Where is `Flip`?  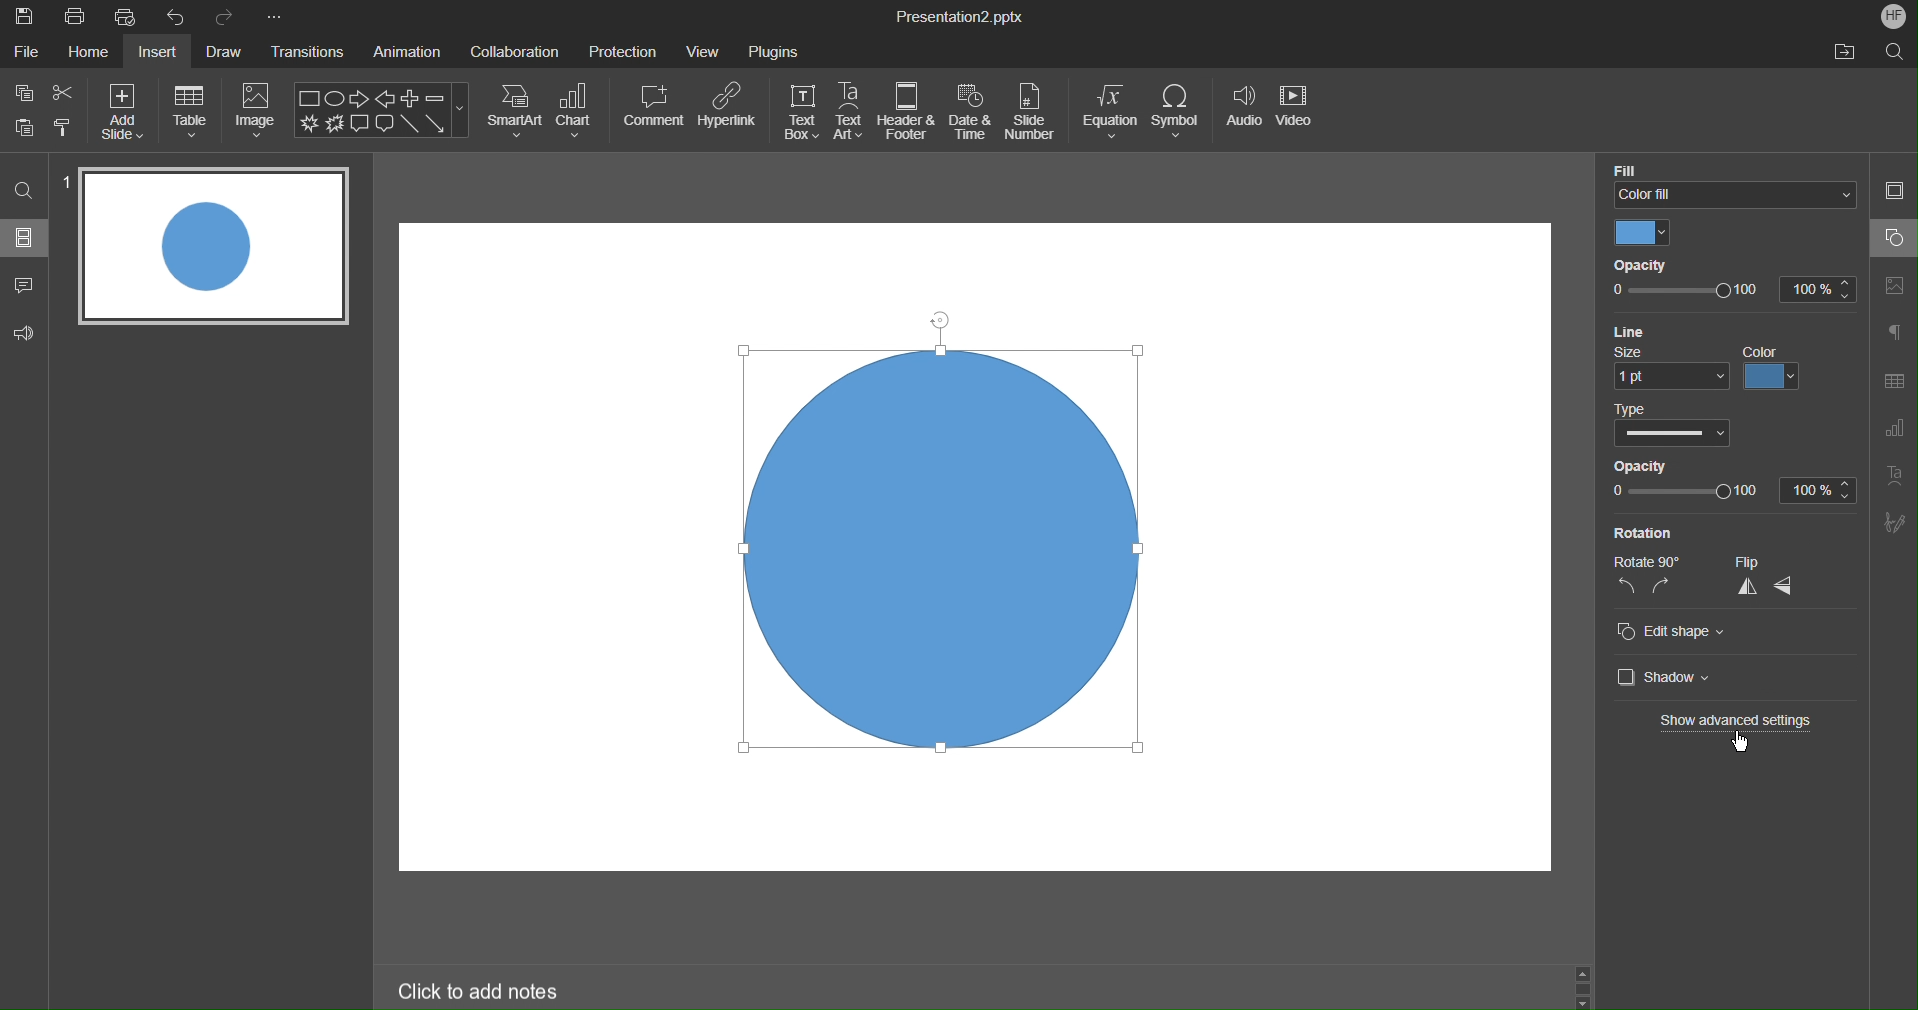 Flip is located at coordinates (1761, 563).